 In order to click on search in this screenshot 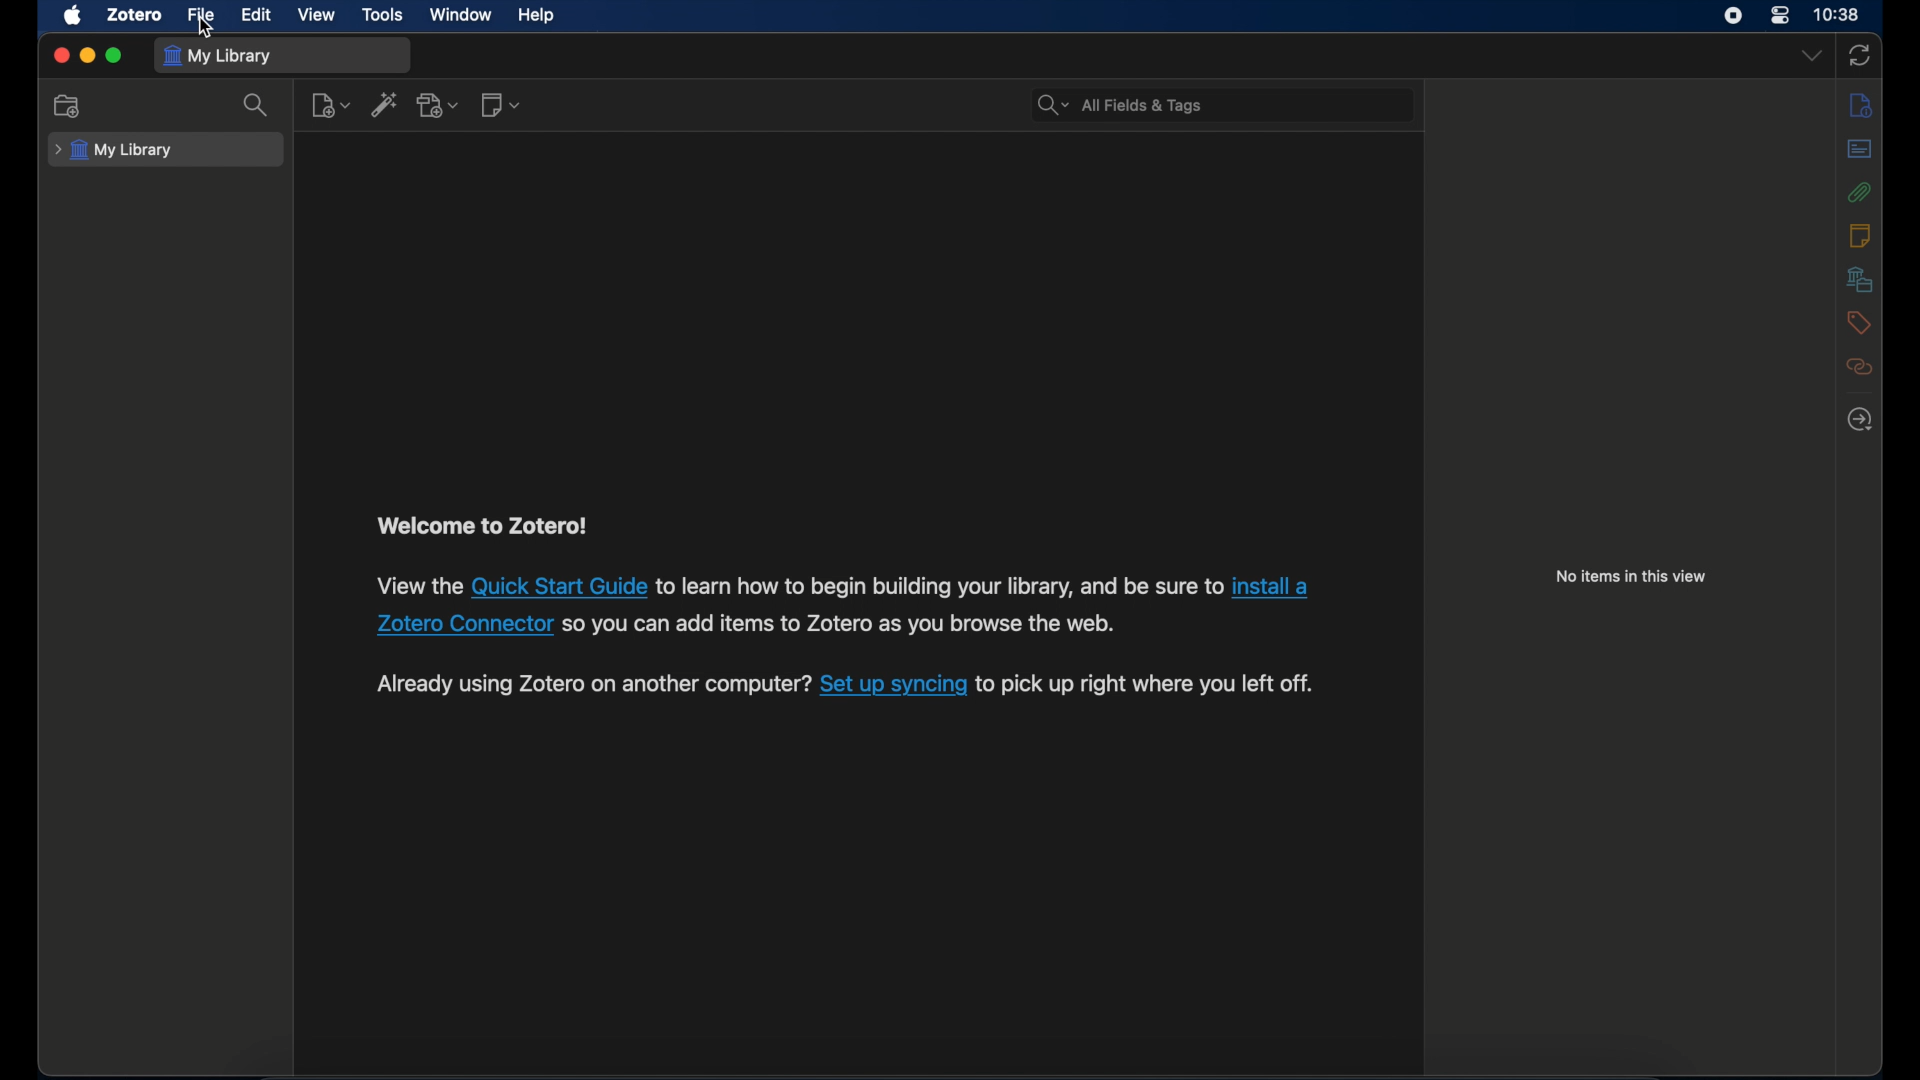, I will do `click(256, 104)`.